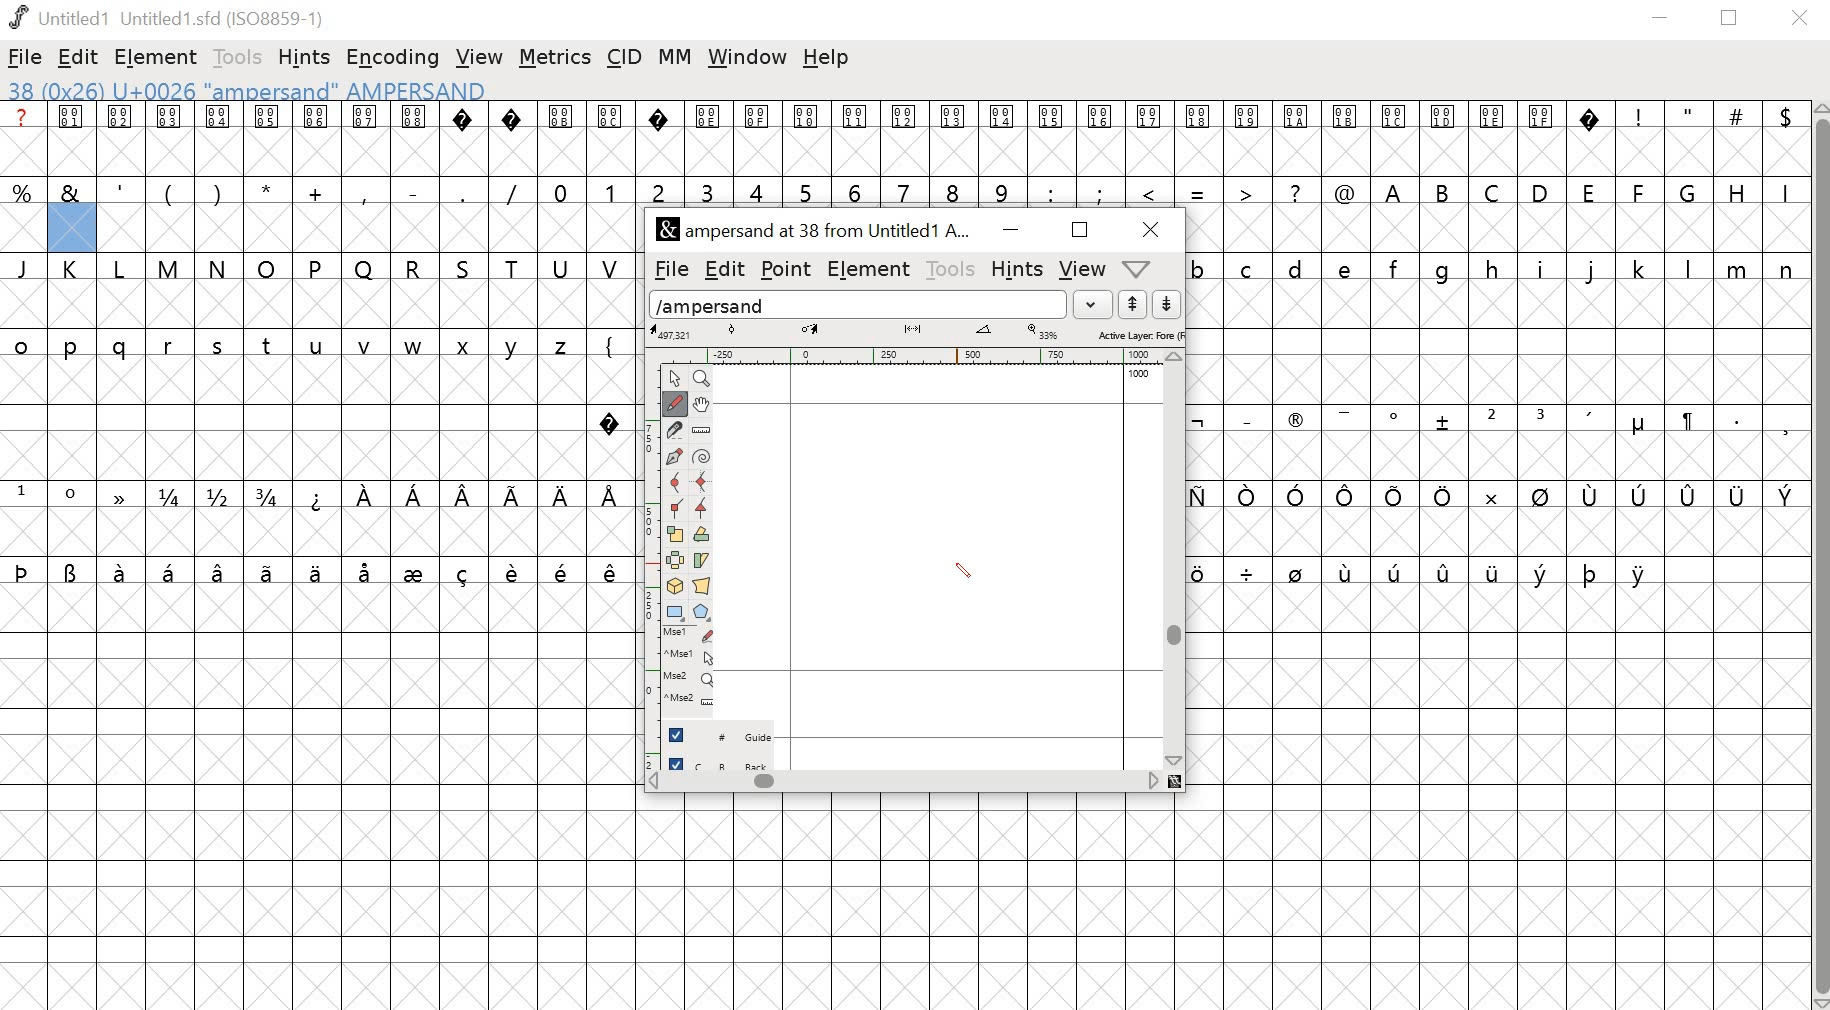 The height and width of the screenshot is (1010, 1830). I want to click on f, so click(1398, 267).